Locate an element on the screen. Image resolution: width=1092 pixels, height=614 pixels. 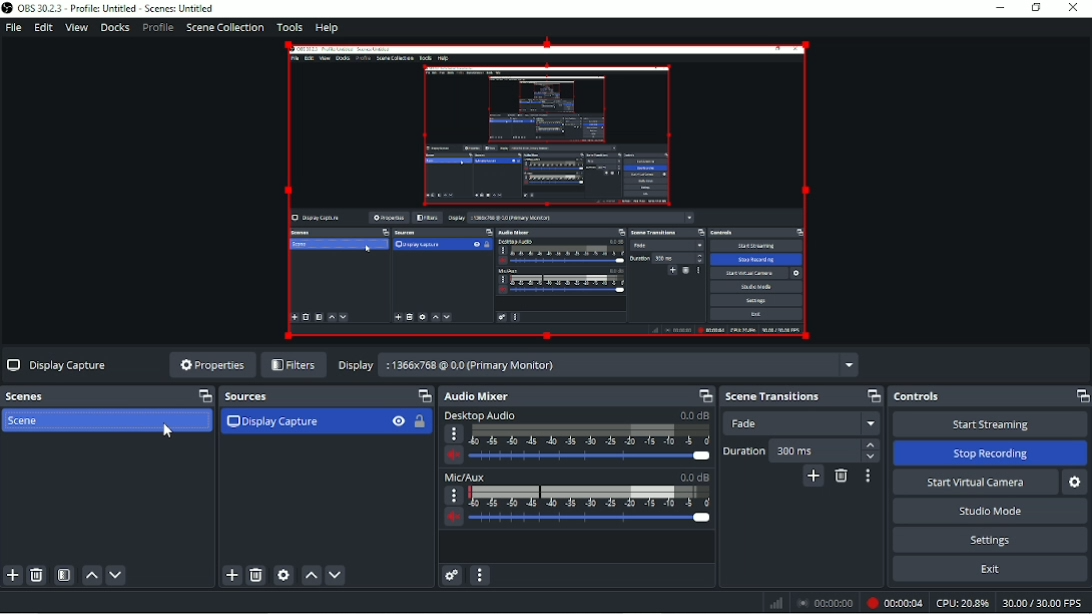
Volume is located at coordinates (455, 456).